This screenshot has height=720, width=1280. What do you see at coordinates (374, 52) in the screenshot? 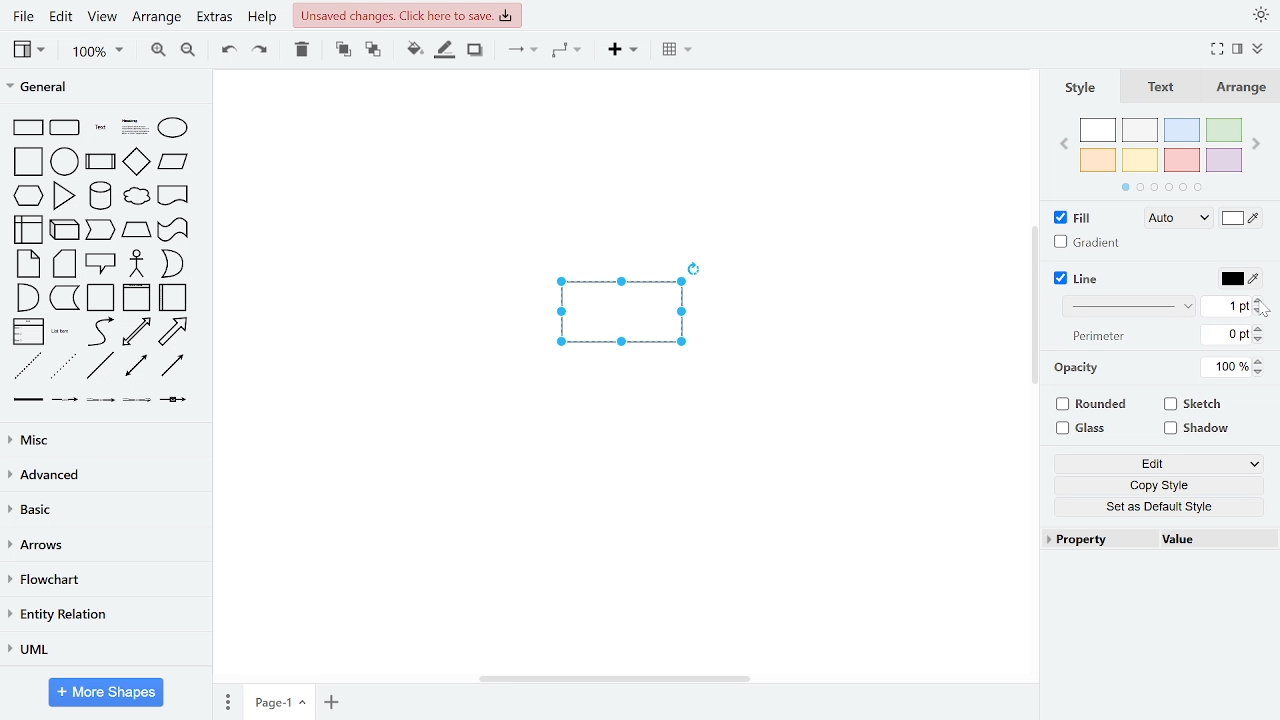
I see `to back` at bounding box center [374, 52].